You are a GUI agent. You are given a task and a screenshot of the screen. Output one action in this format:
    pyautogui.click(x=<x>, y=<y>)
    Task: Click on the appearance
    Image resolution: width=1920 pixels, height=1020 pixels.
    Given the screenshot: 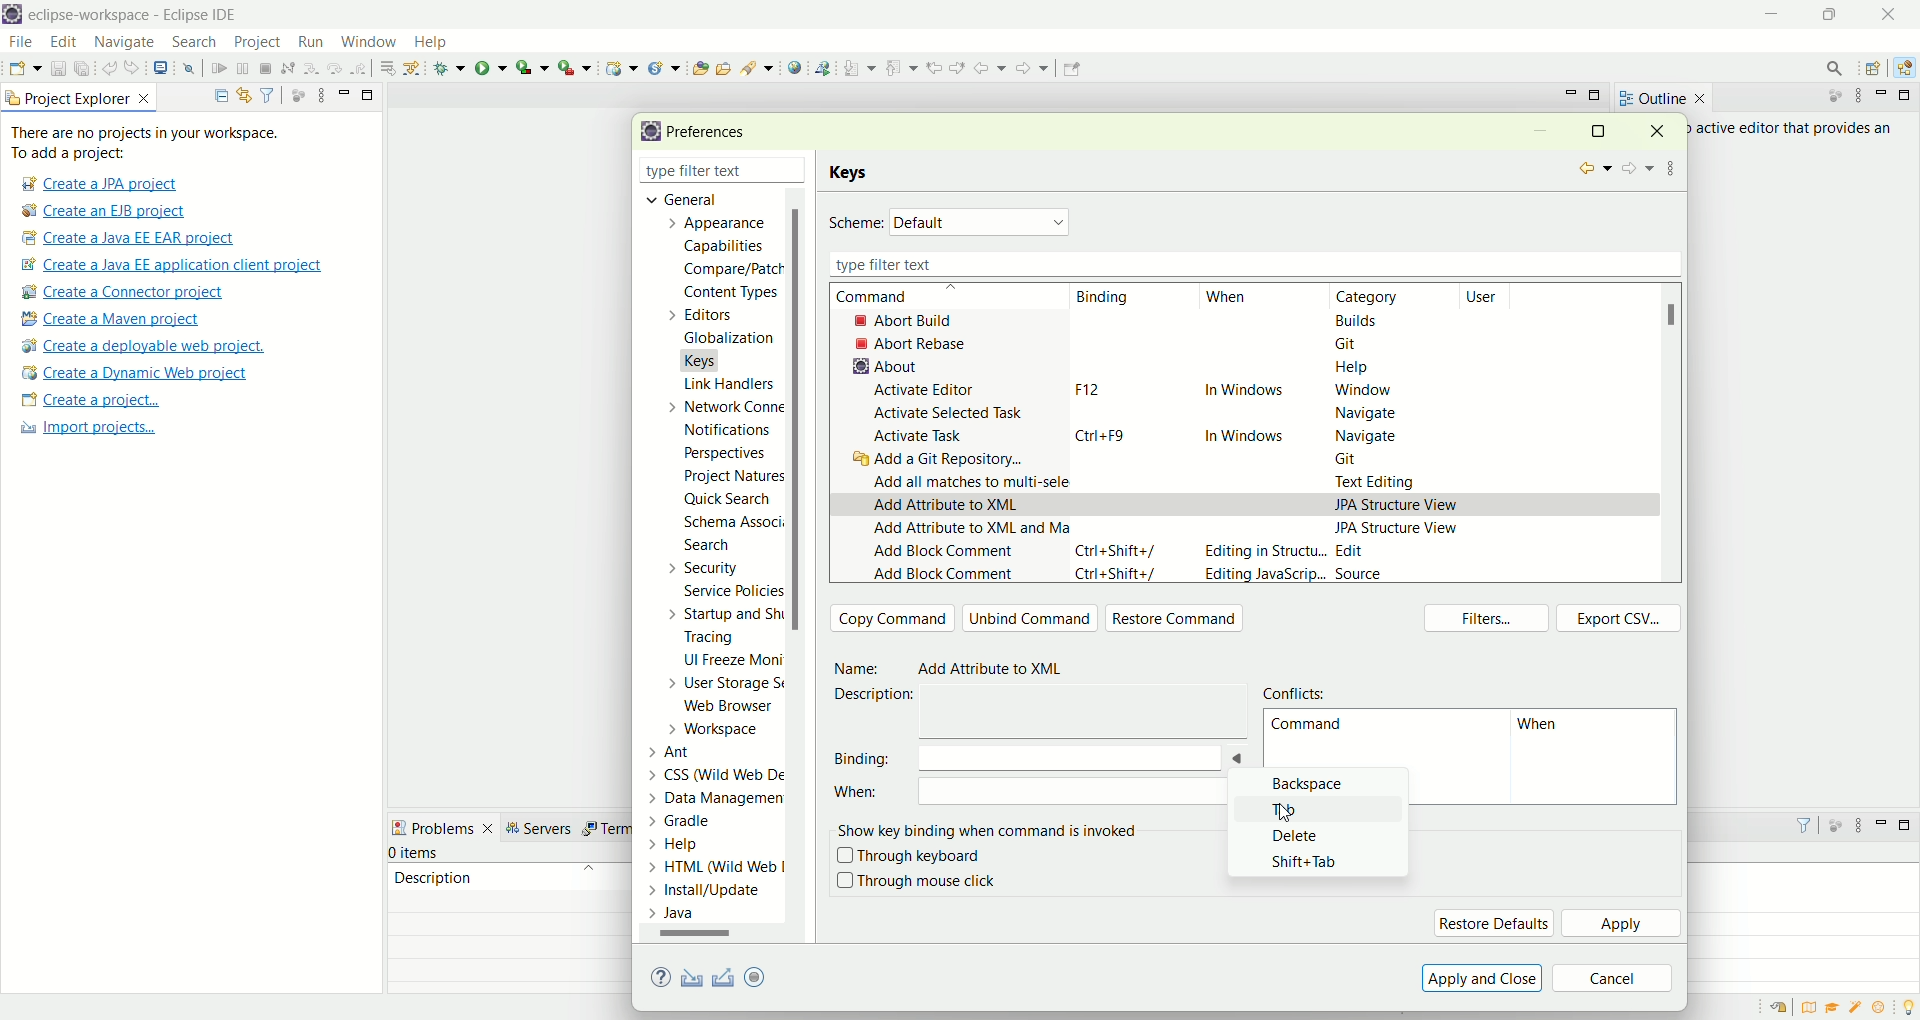 What is the action you would take?
    pyautogui.click(x=722, y=225)
    